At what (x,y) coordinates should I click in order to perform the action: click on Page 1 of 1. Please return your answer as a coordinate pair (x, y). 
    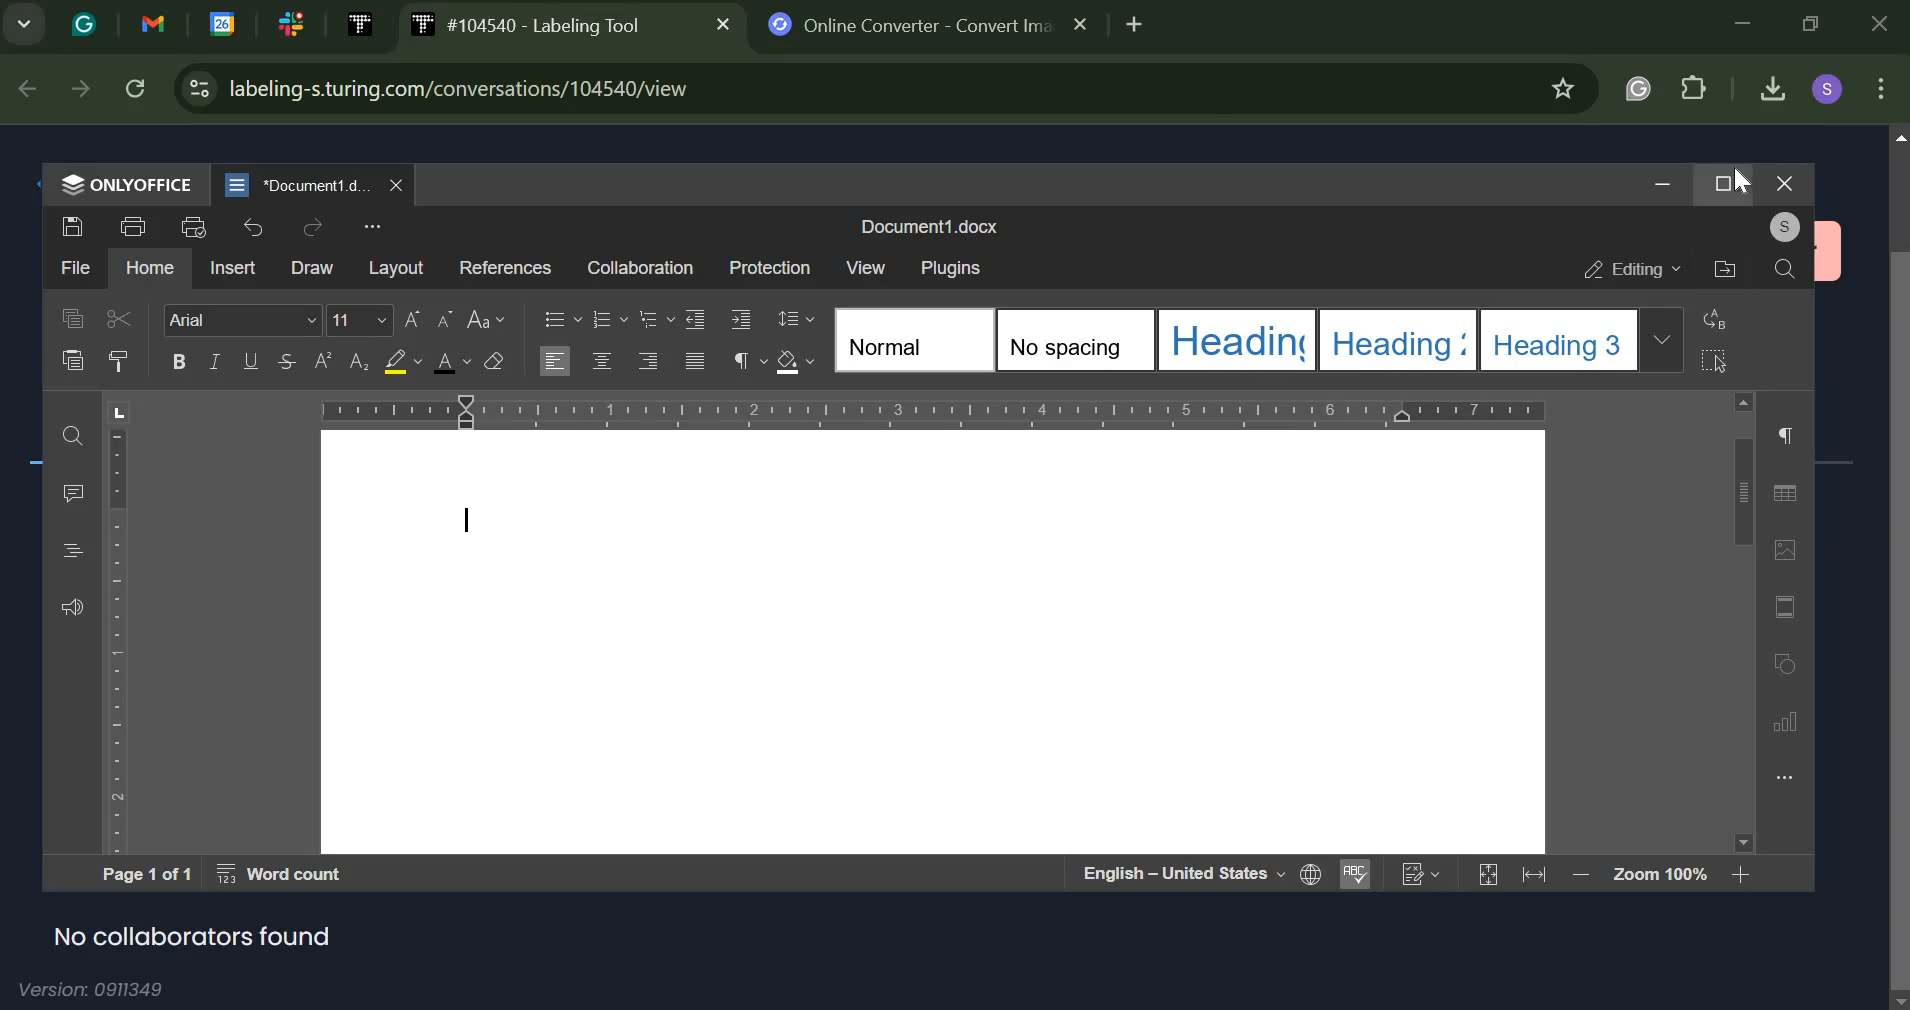
    Looking at the image, I should click on (146, 873).